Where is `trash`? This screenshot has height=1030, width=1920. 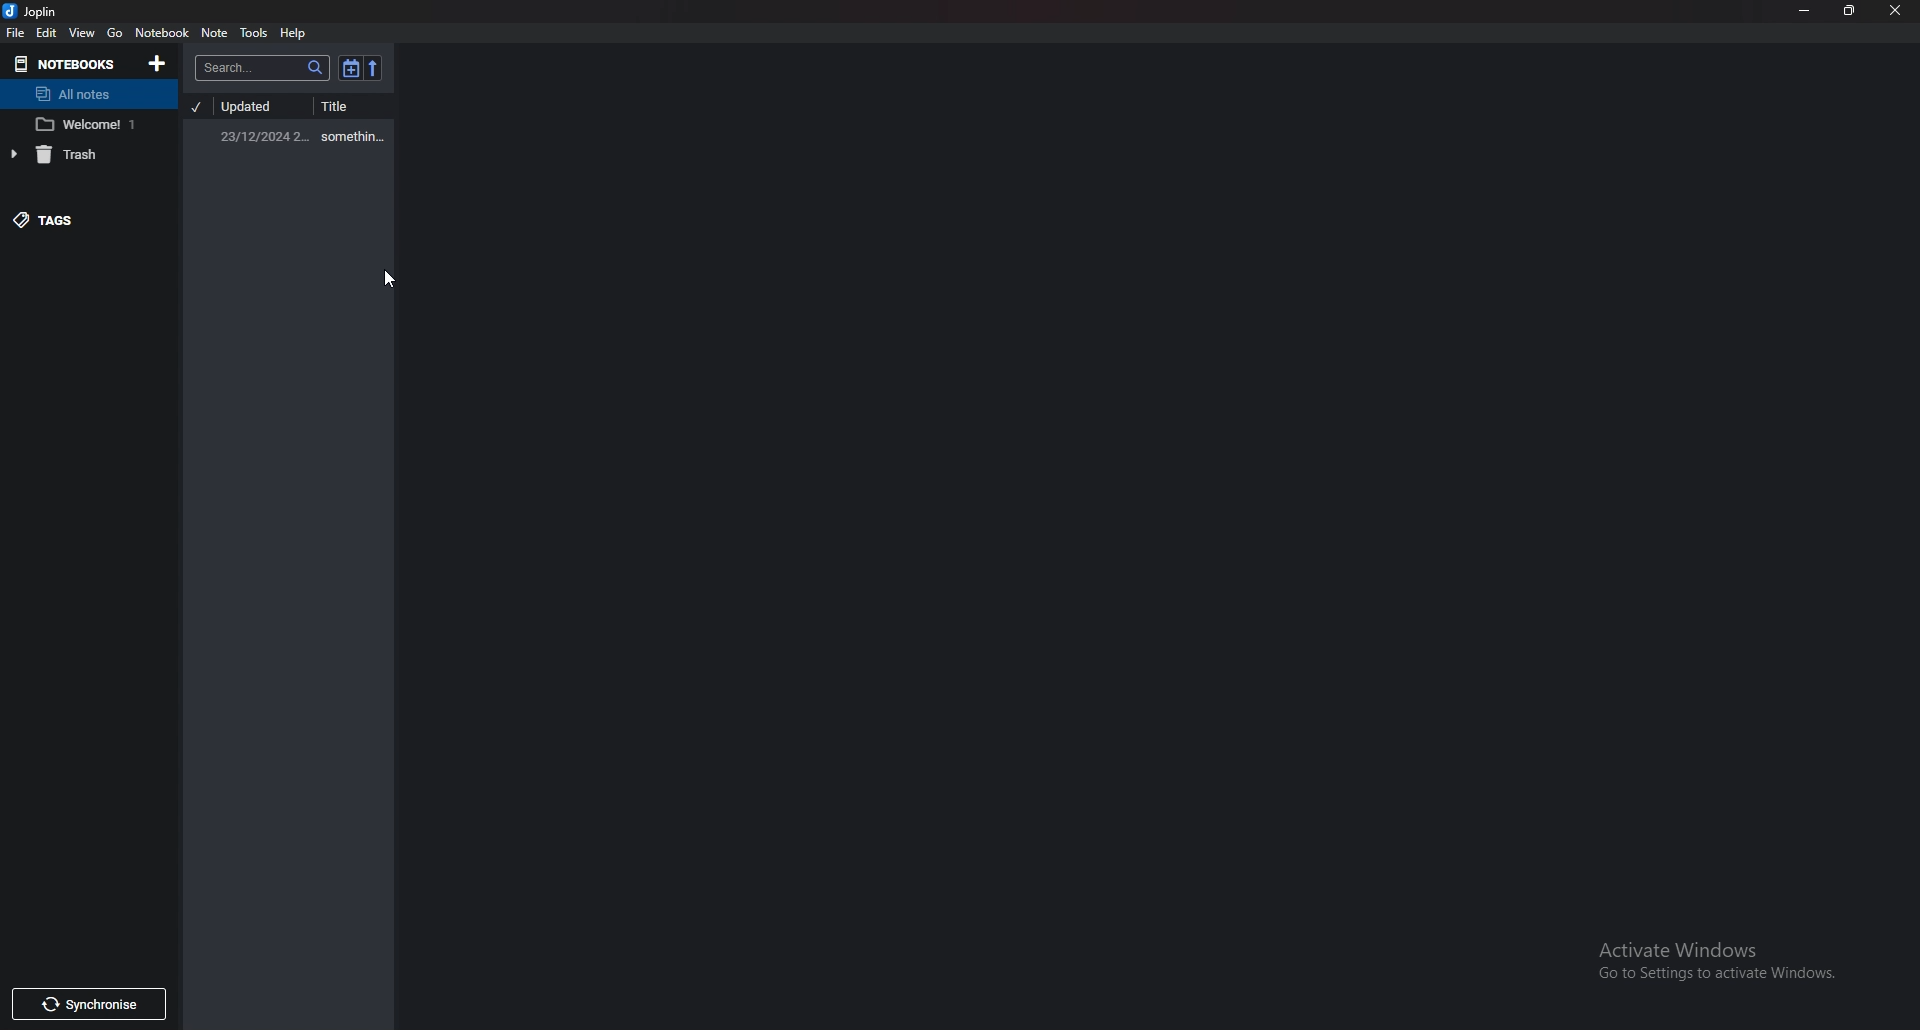
trash is located at coordinates (70, 154).